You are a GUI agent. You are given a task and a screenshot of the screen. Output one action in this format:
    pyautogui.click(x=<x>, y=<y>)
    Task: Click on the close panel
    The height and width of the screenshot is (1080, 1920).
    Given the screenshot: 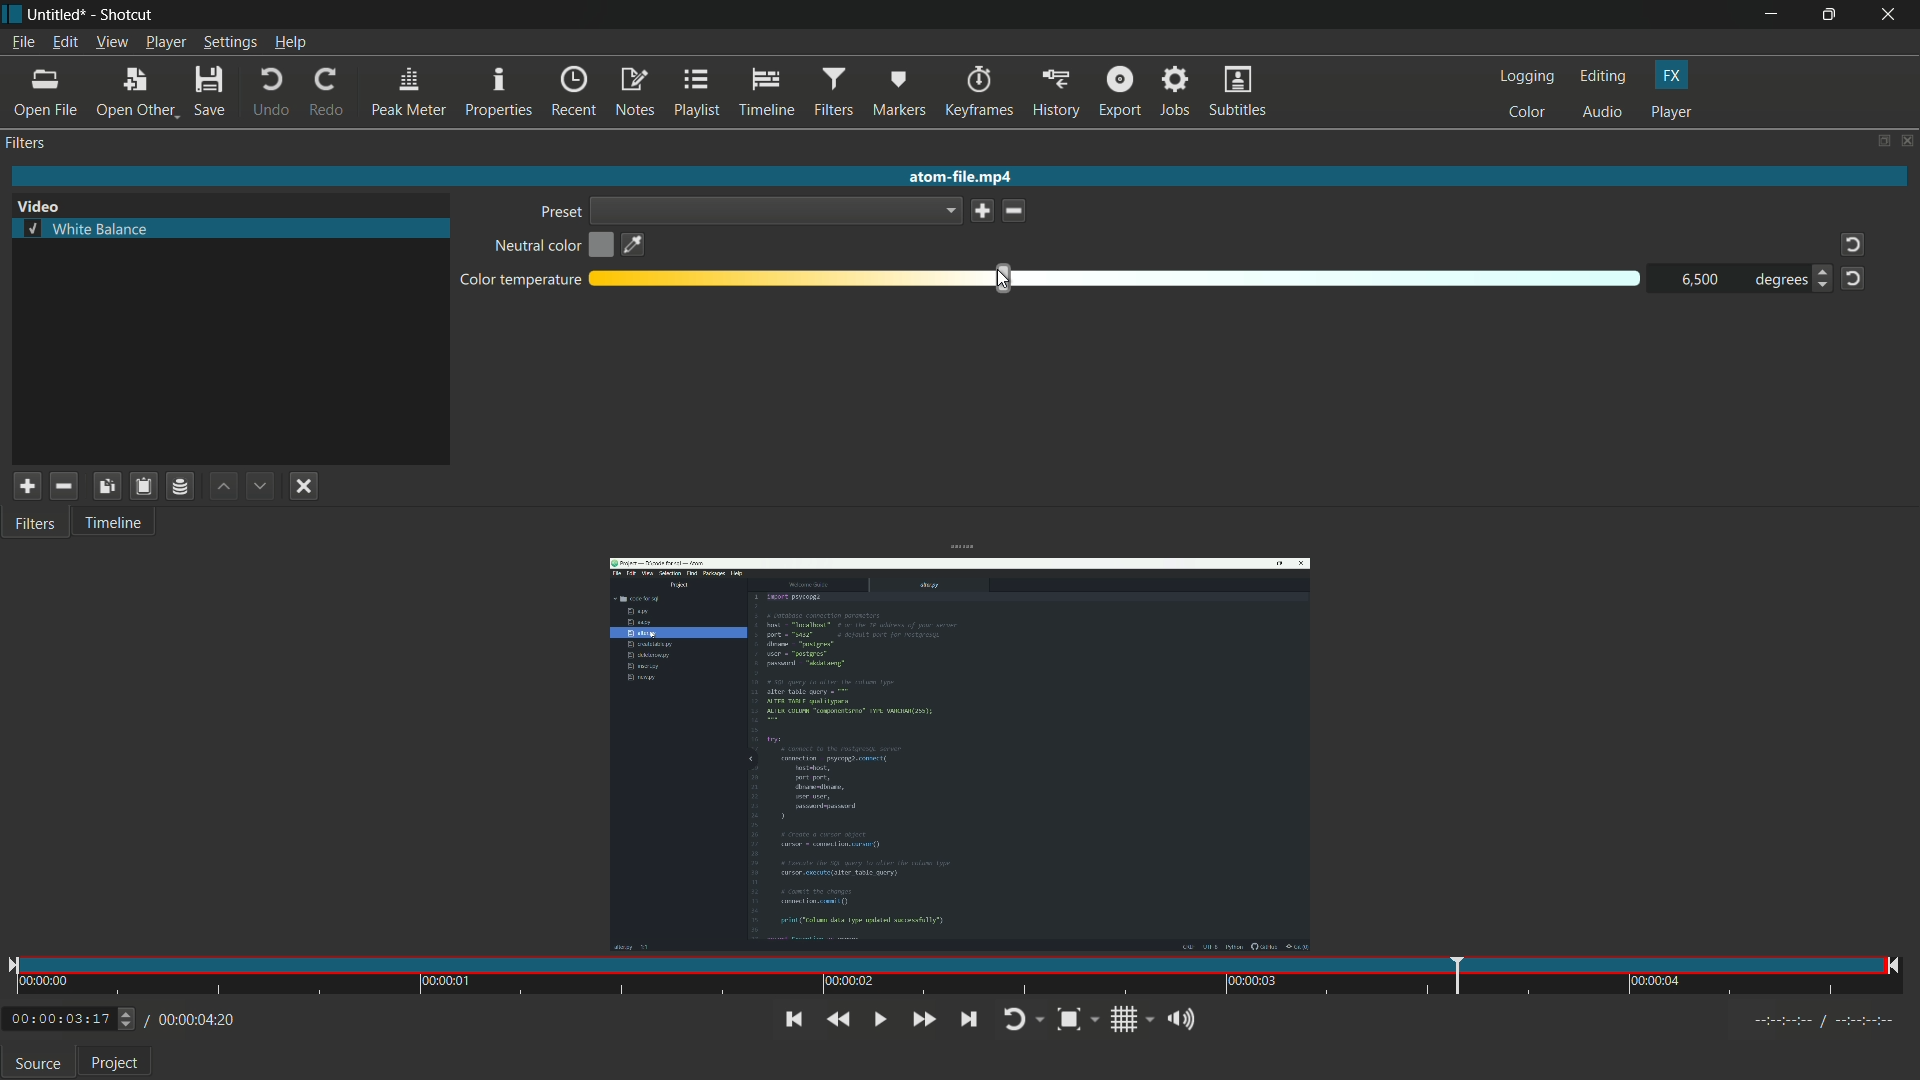 What is the action you would take?
    pyautogui.click(x=1908, y=140)
    